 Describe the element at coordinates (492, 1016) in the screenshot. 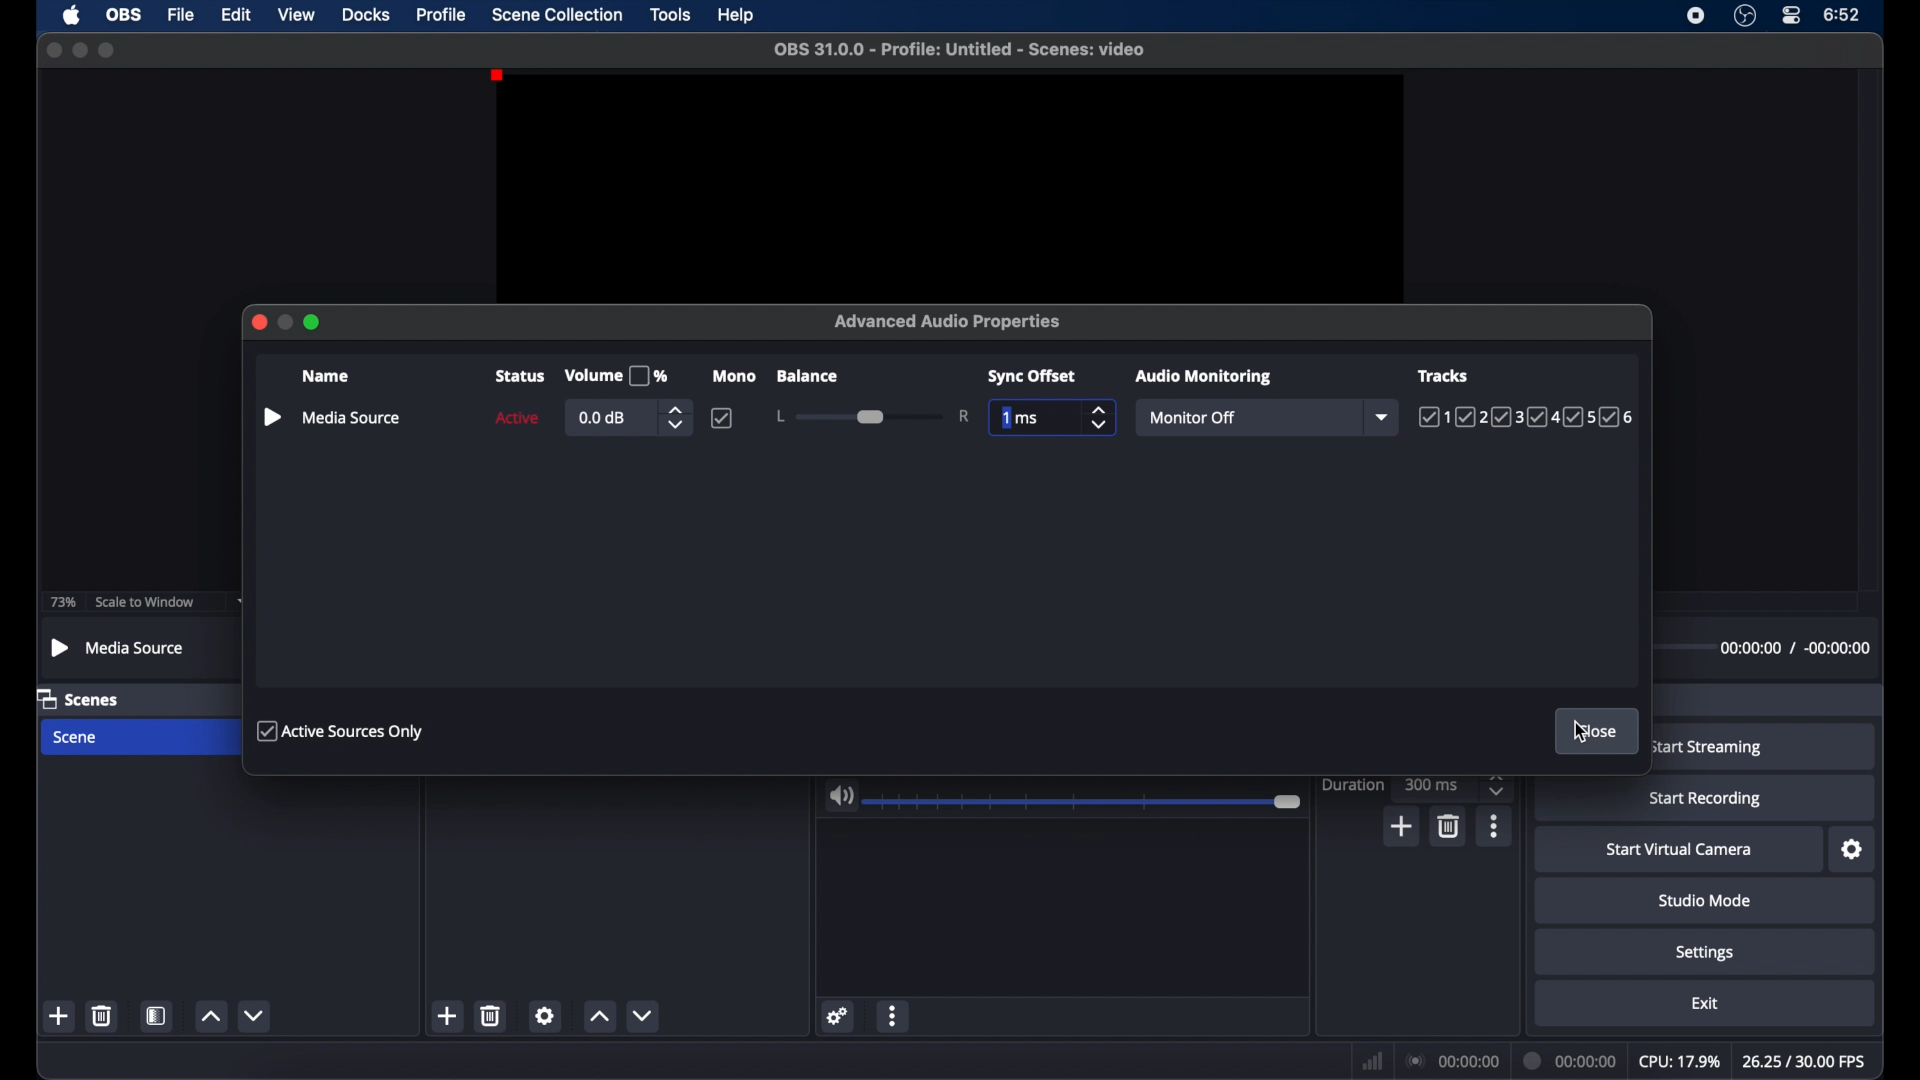

I see `delete` at that location.